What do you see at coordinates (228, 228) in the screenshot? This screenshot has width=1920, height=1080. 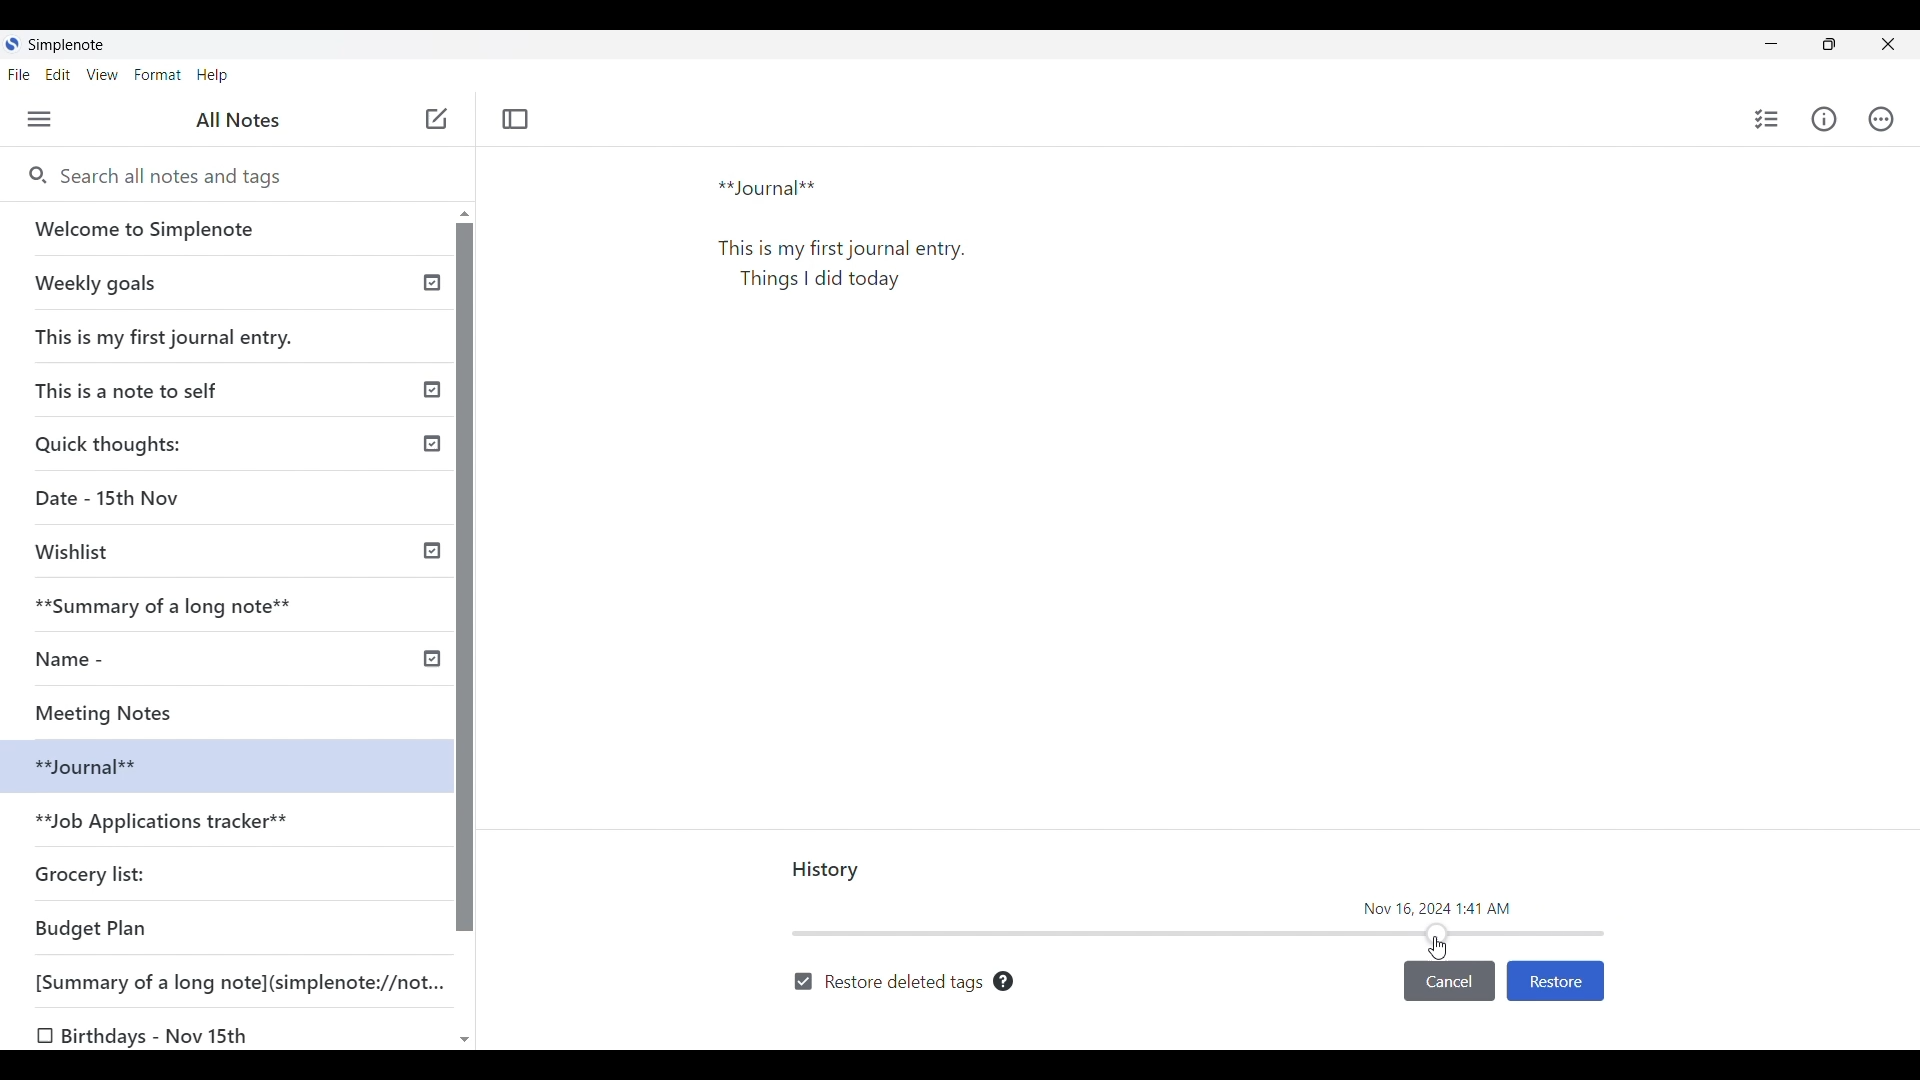 I see `Welcome note by SimpleNote` at bounding box center [228, 228].